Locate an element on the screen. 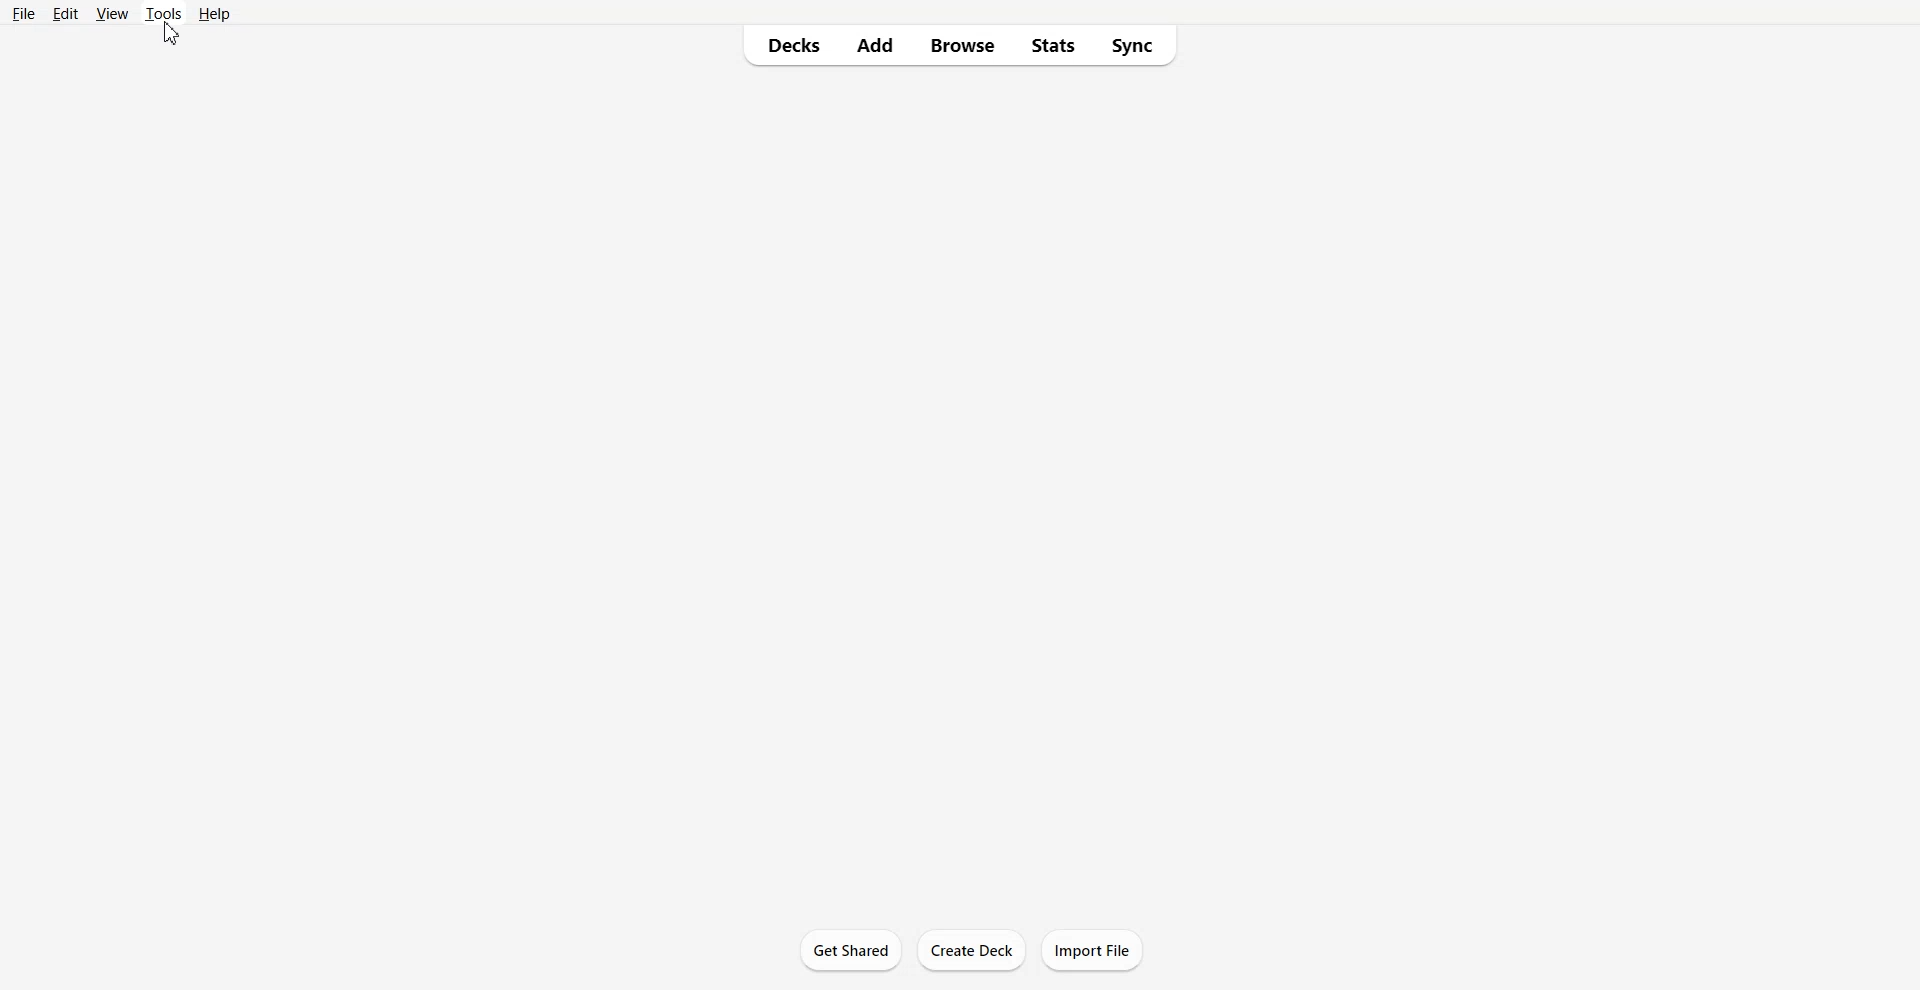  Get Started is located at coordinates (852, 950).